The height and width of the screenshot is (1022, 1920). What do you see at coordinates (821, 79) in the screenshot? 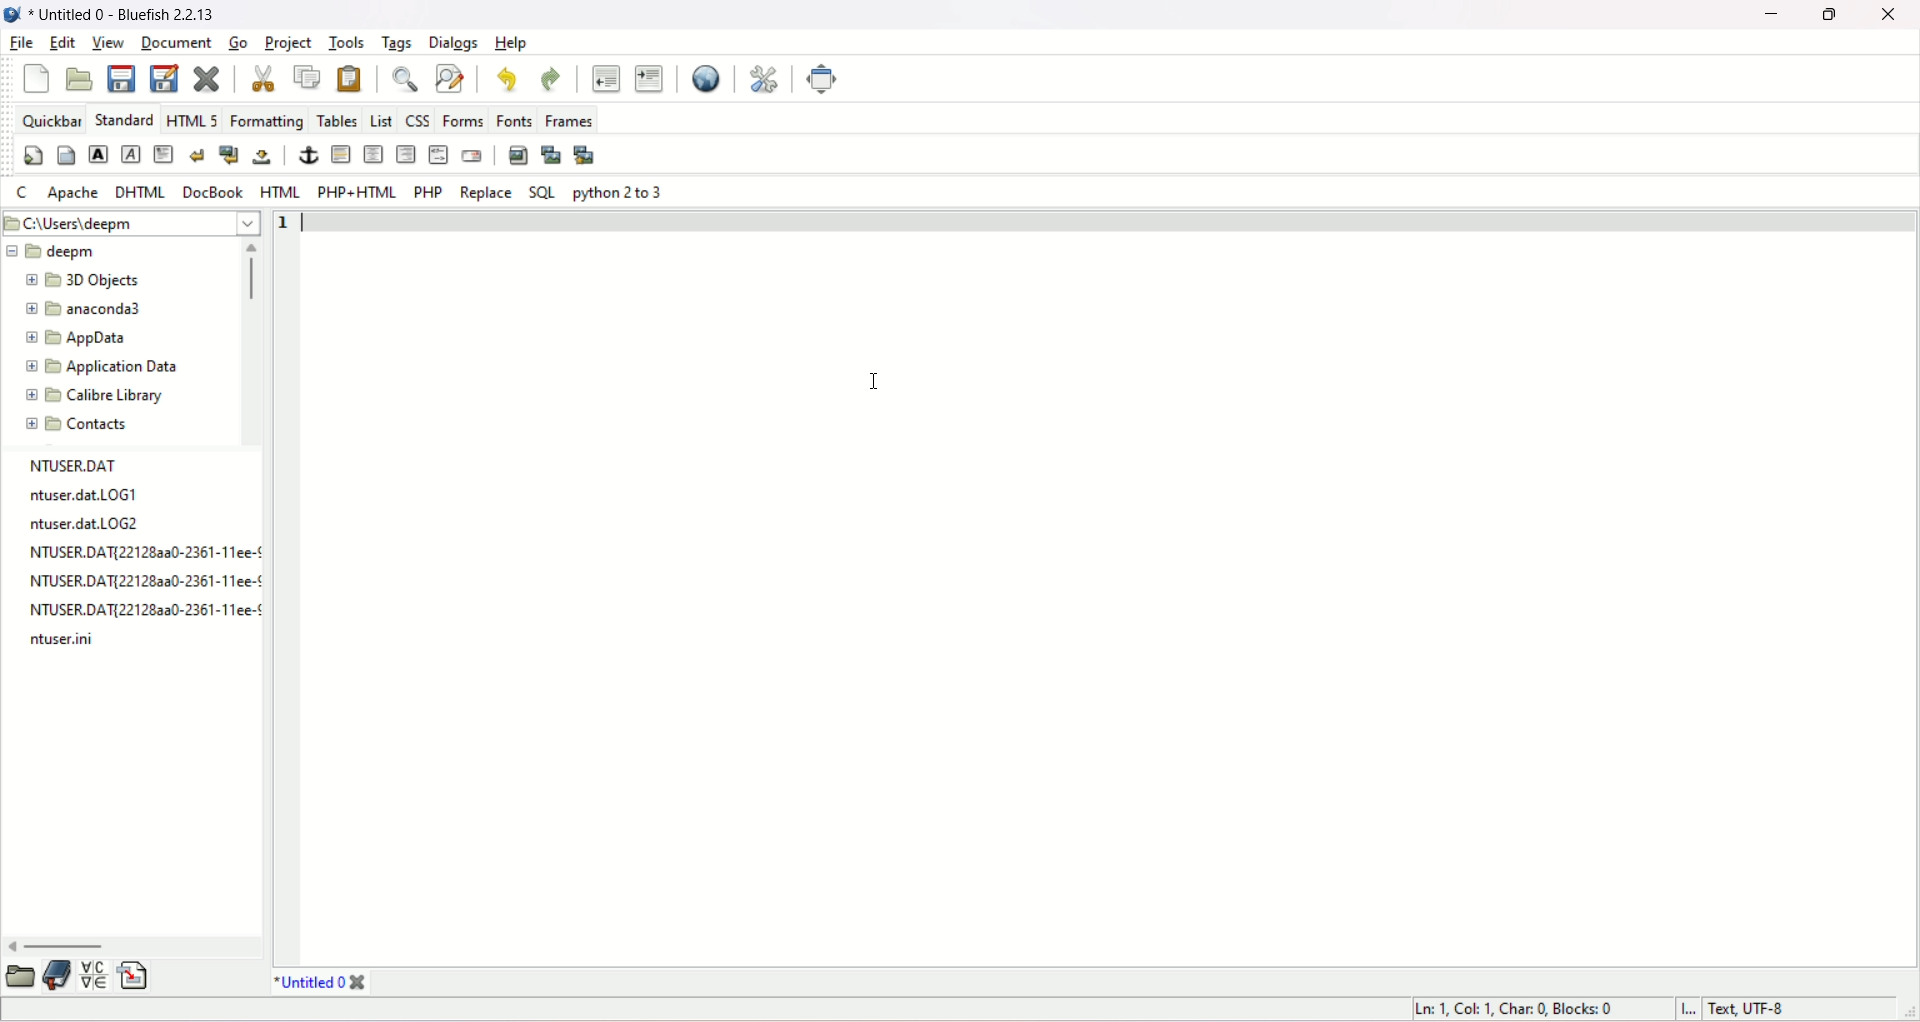
I see `fullscreen` at bounding box center [821, 79].